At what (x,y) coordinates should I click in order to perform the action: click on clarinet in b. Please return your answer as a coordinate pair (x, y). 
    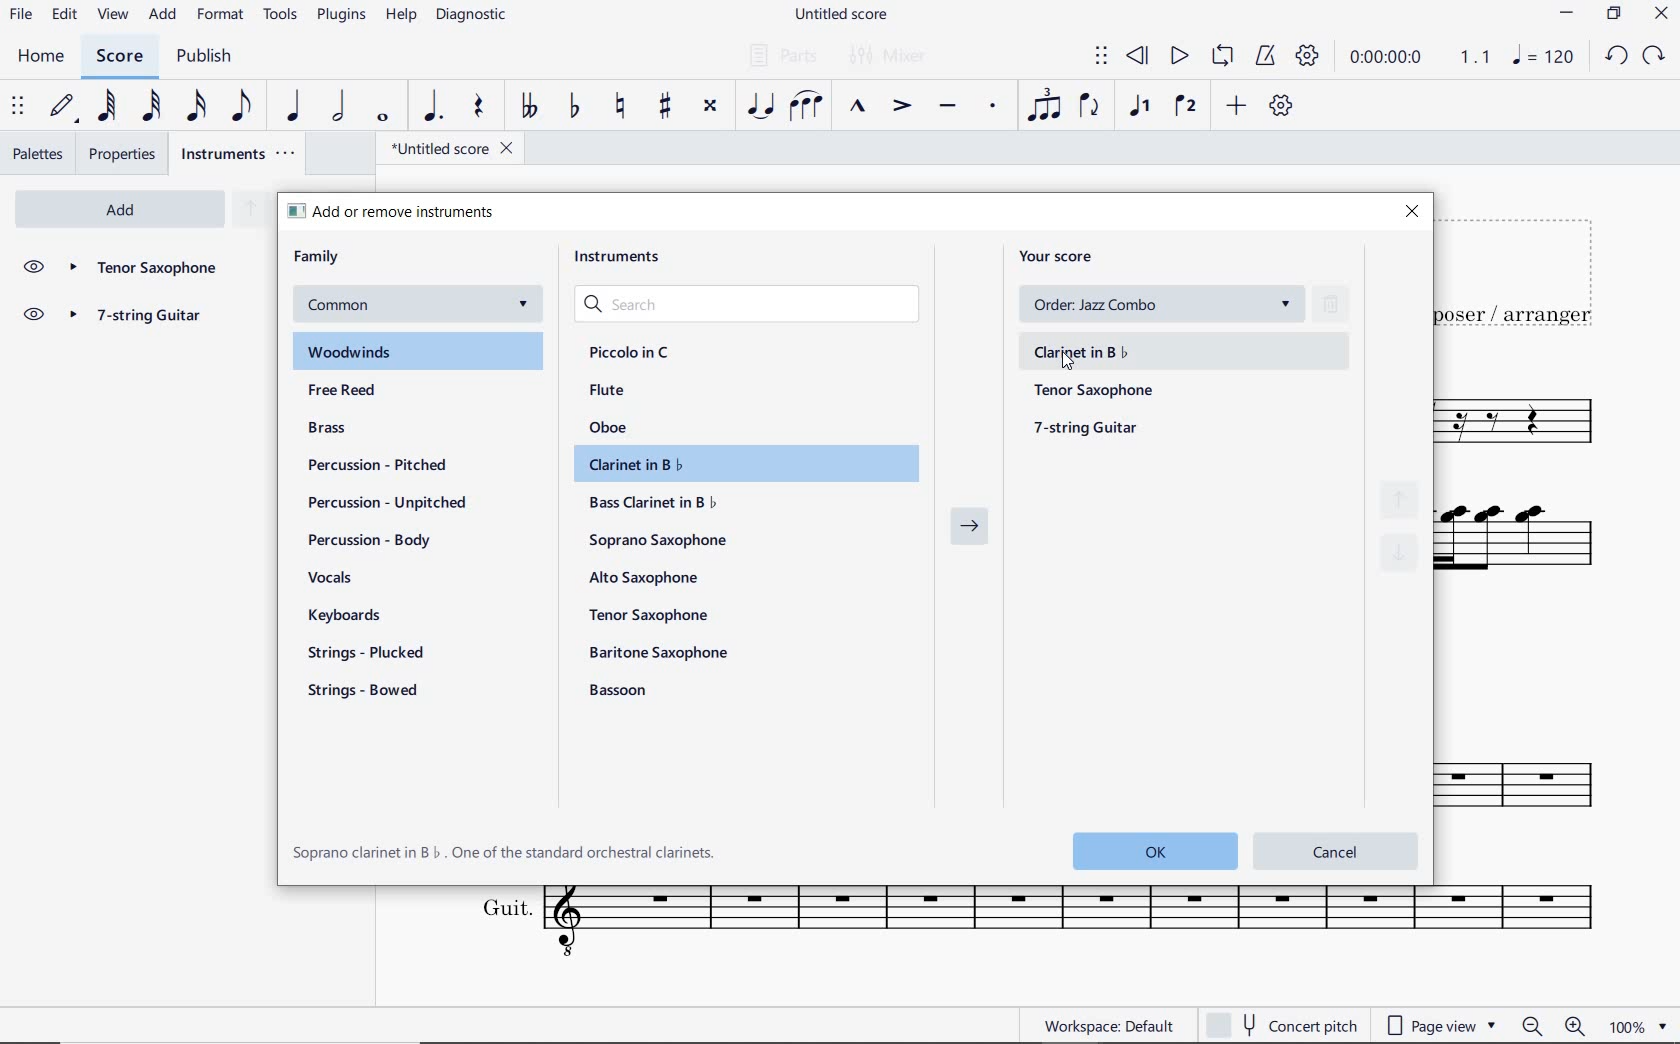
    Looking at the image, I should click on (739, 464).